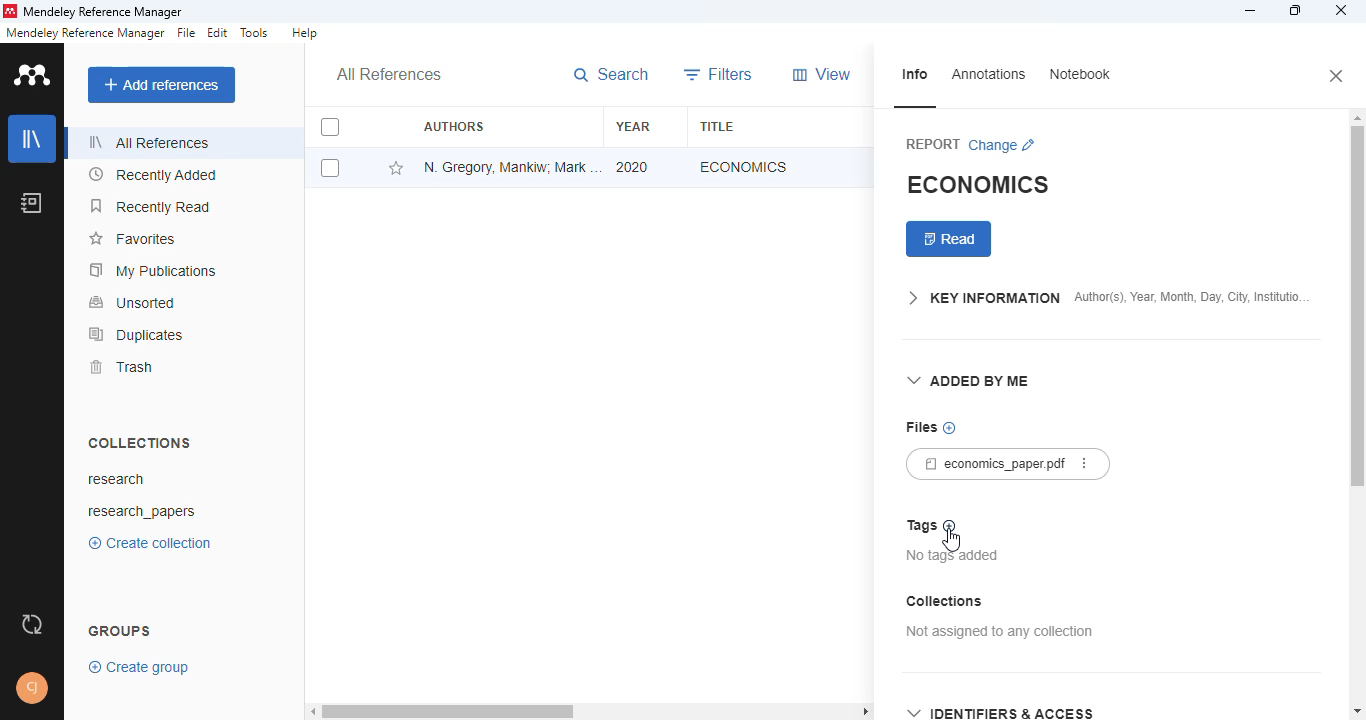 Image resolution: width=1366 pixels, height=720 pixels. Describe the element at coordinates (162, 84) in the screenshot. I see `add references` at that location.